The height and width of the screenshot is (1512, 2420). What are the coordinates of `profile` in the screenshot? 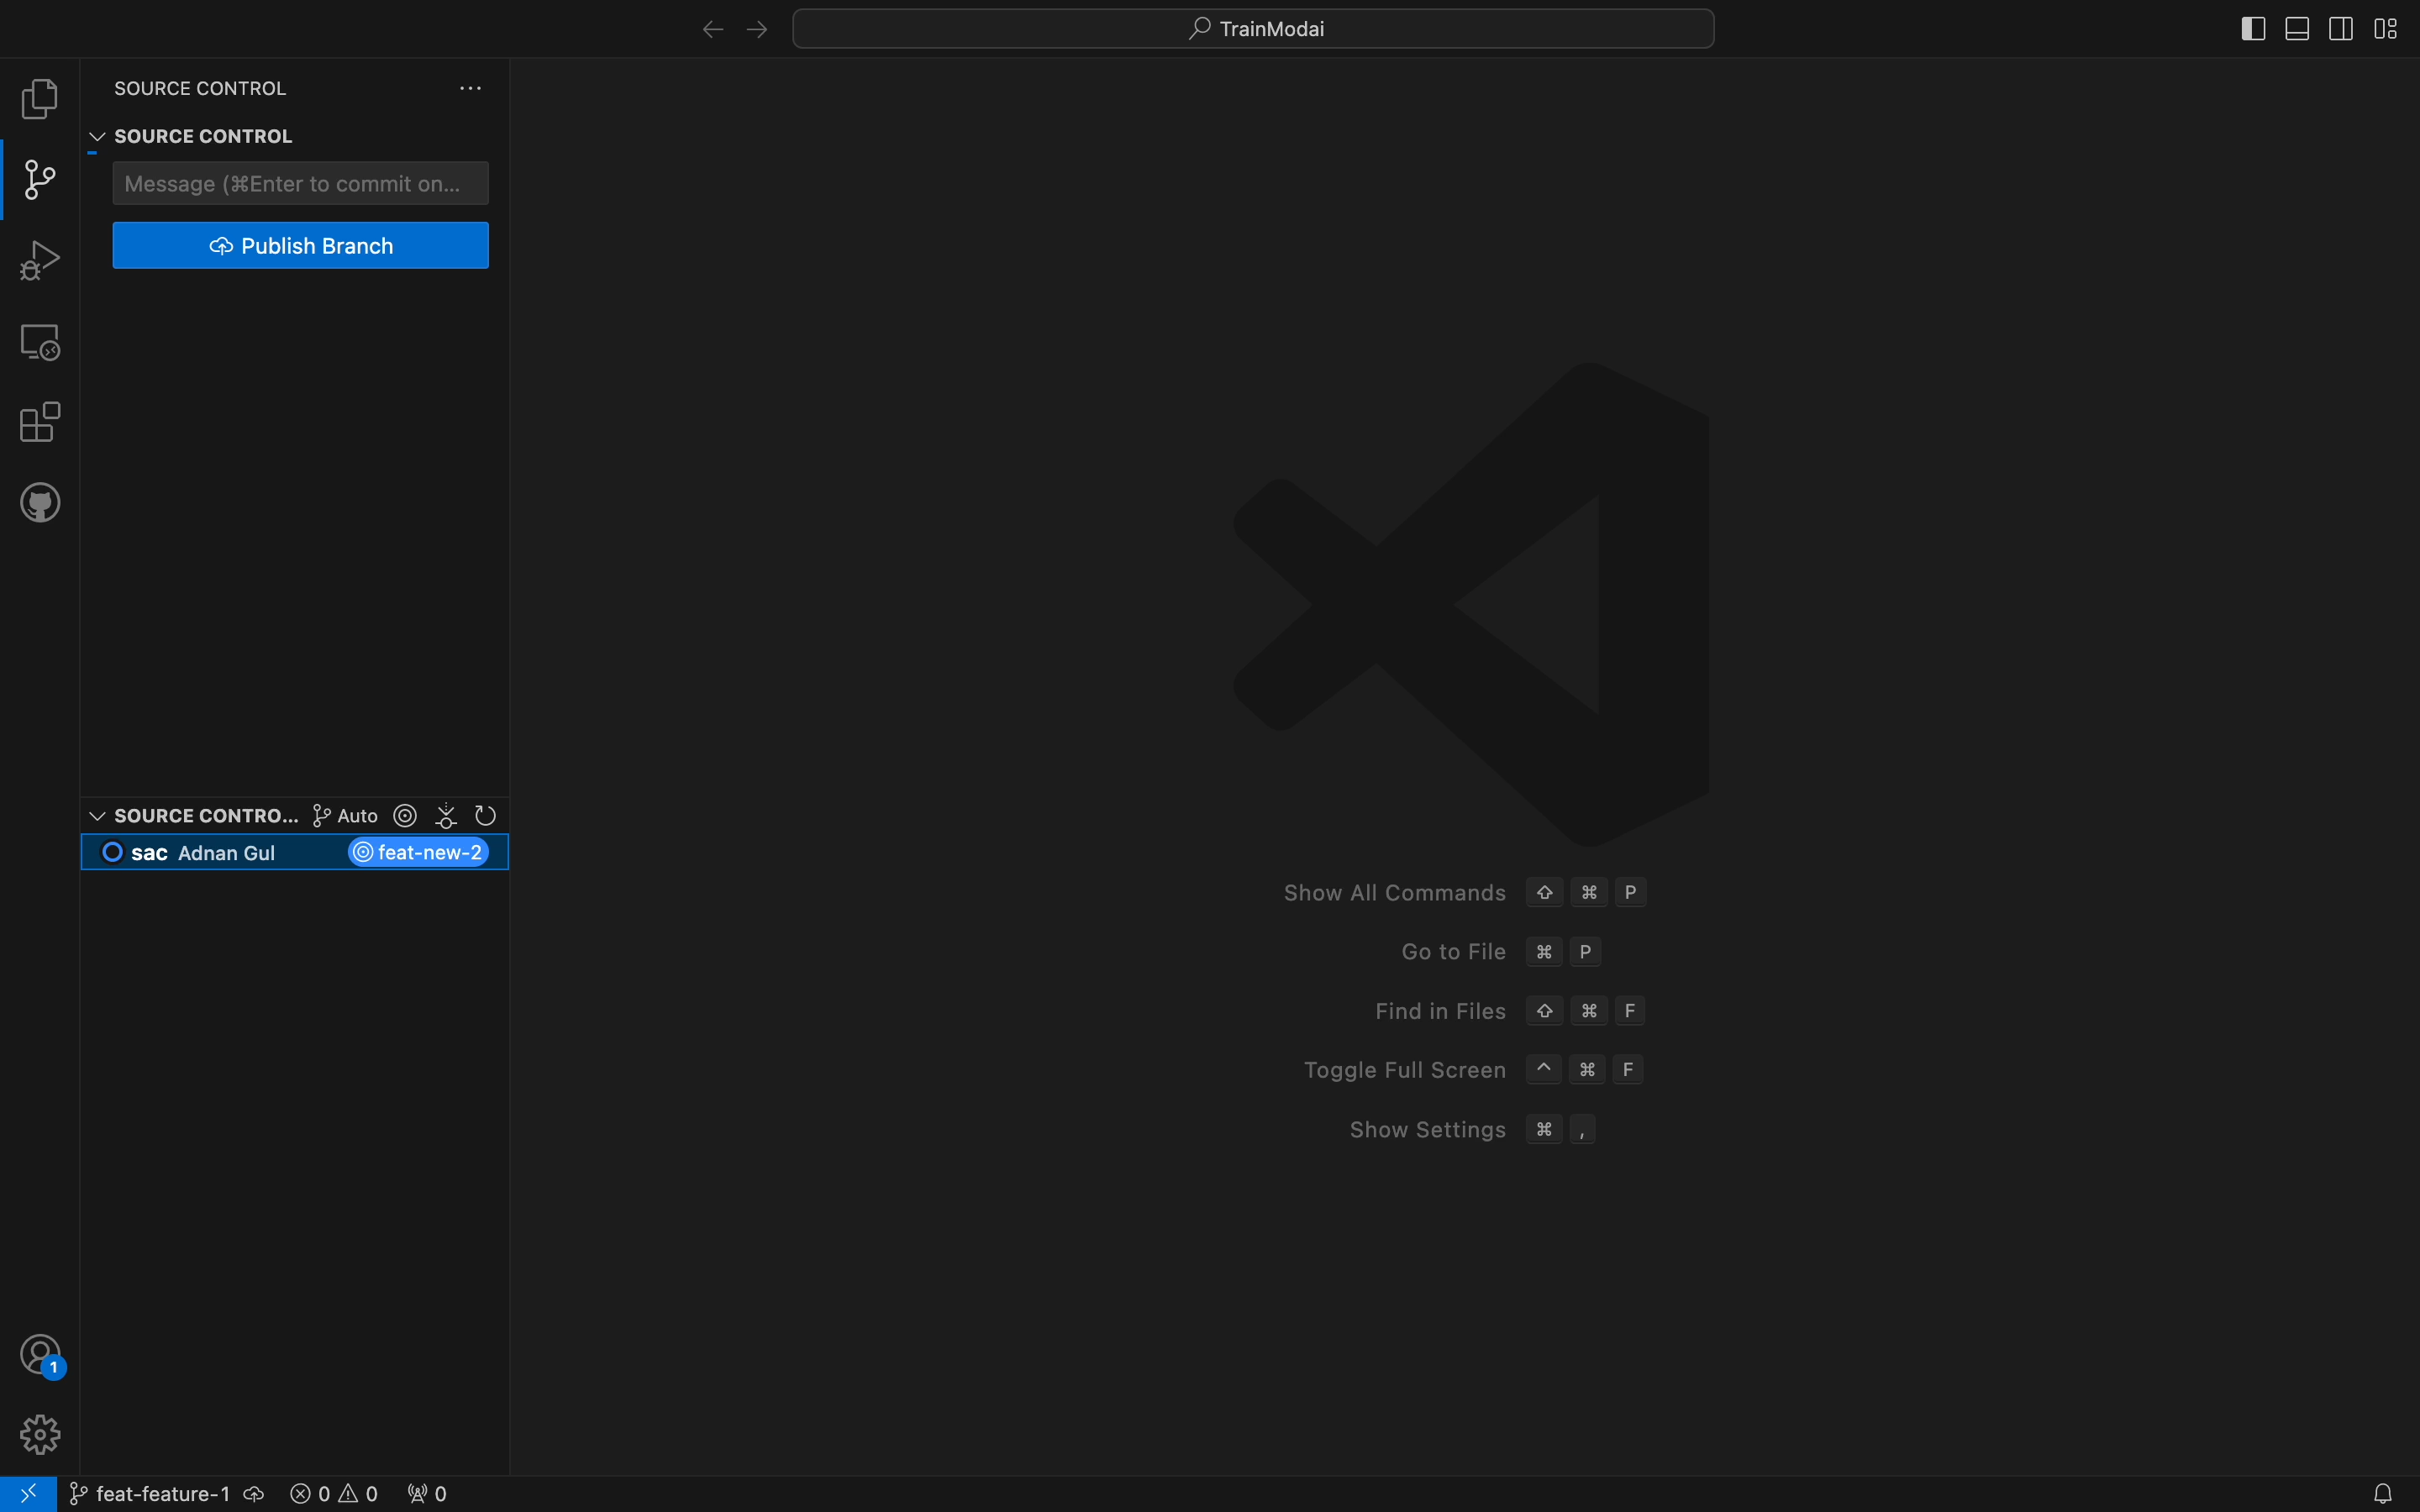 It's located at (37, 1432).